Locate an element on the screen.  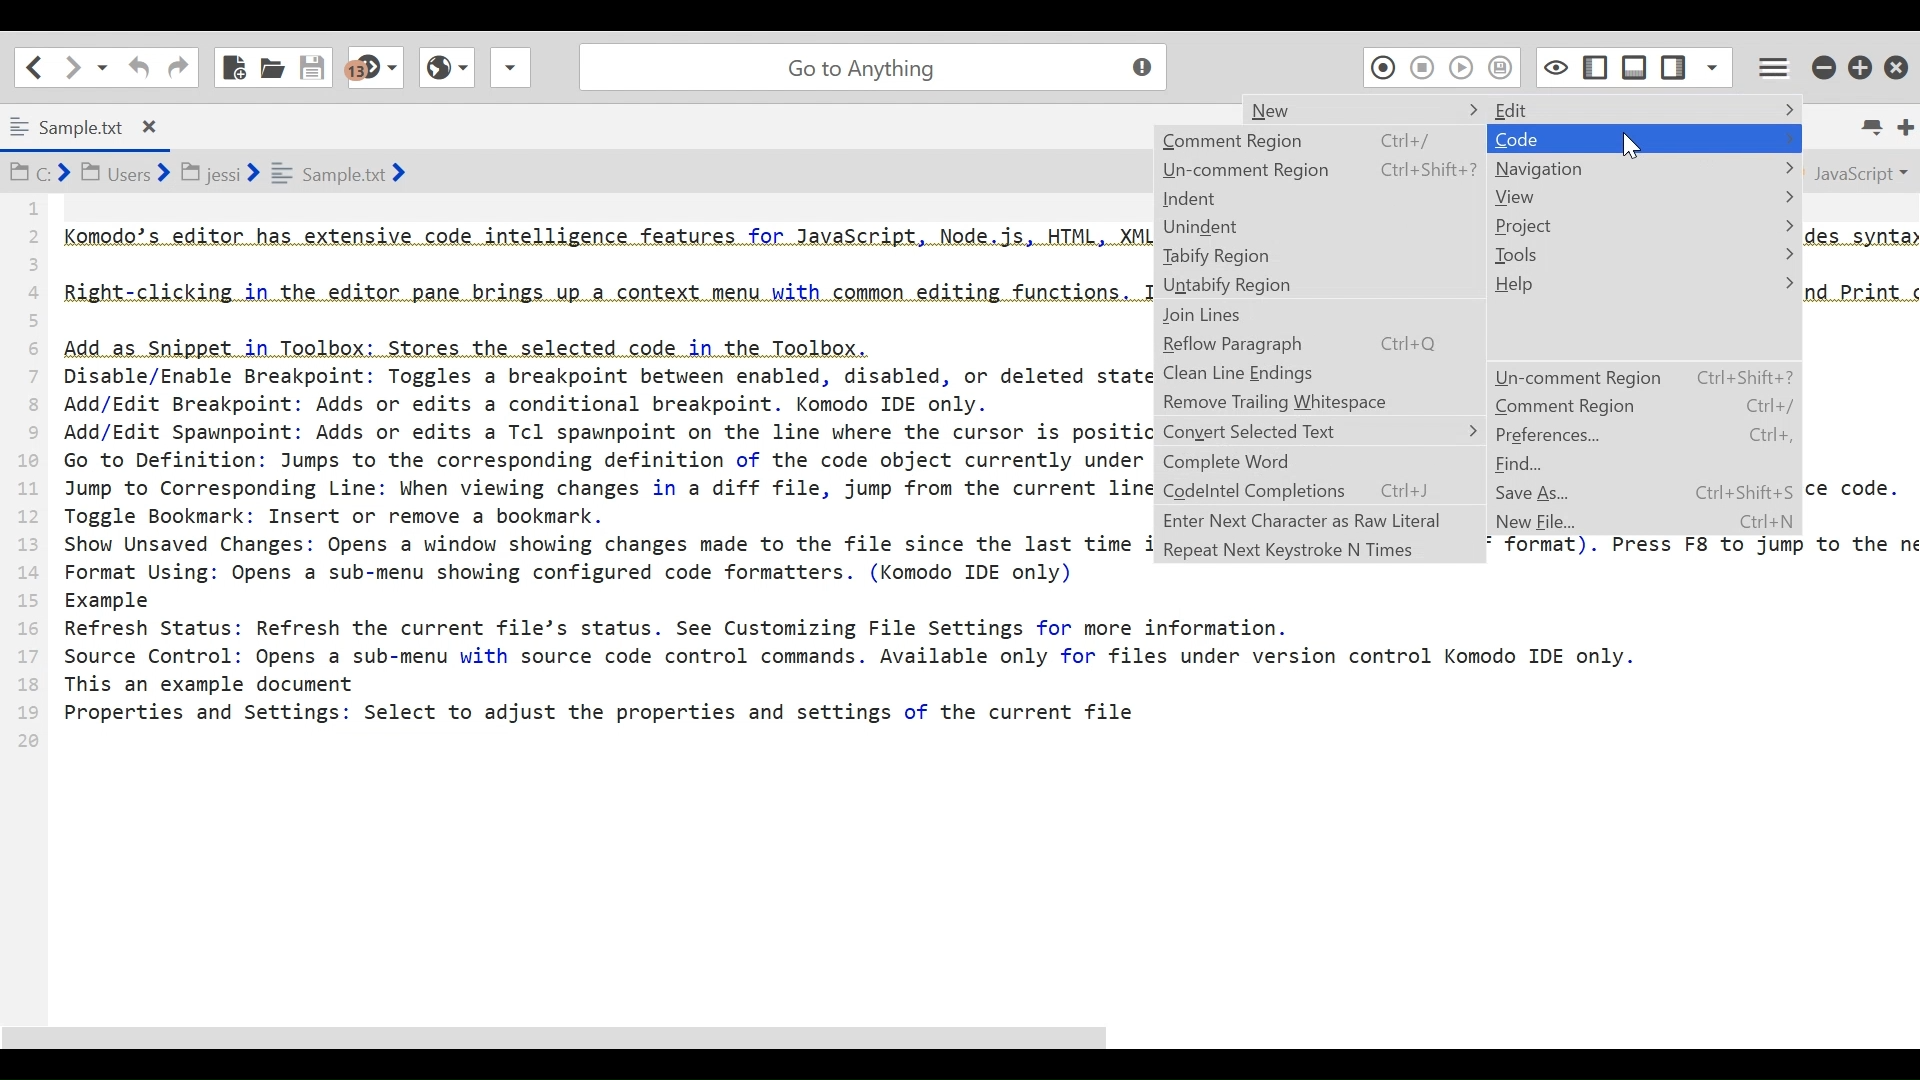
dropdown is located at coordinates (510, 73).